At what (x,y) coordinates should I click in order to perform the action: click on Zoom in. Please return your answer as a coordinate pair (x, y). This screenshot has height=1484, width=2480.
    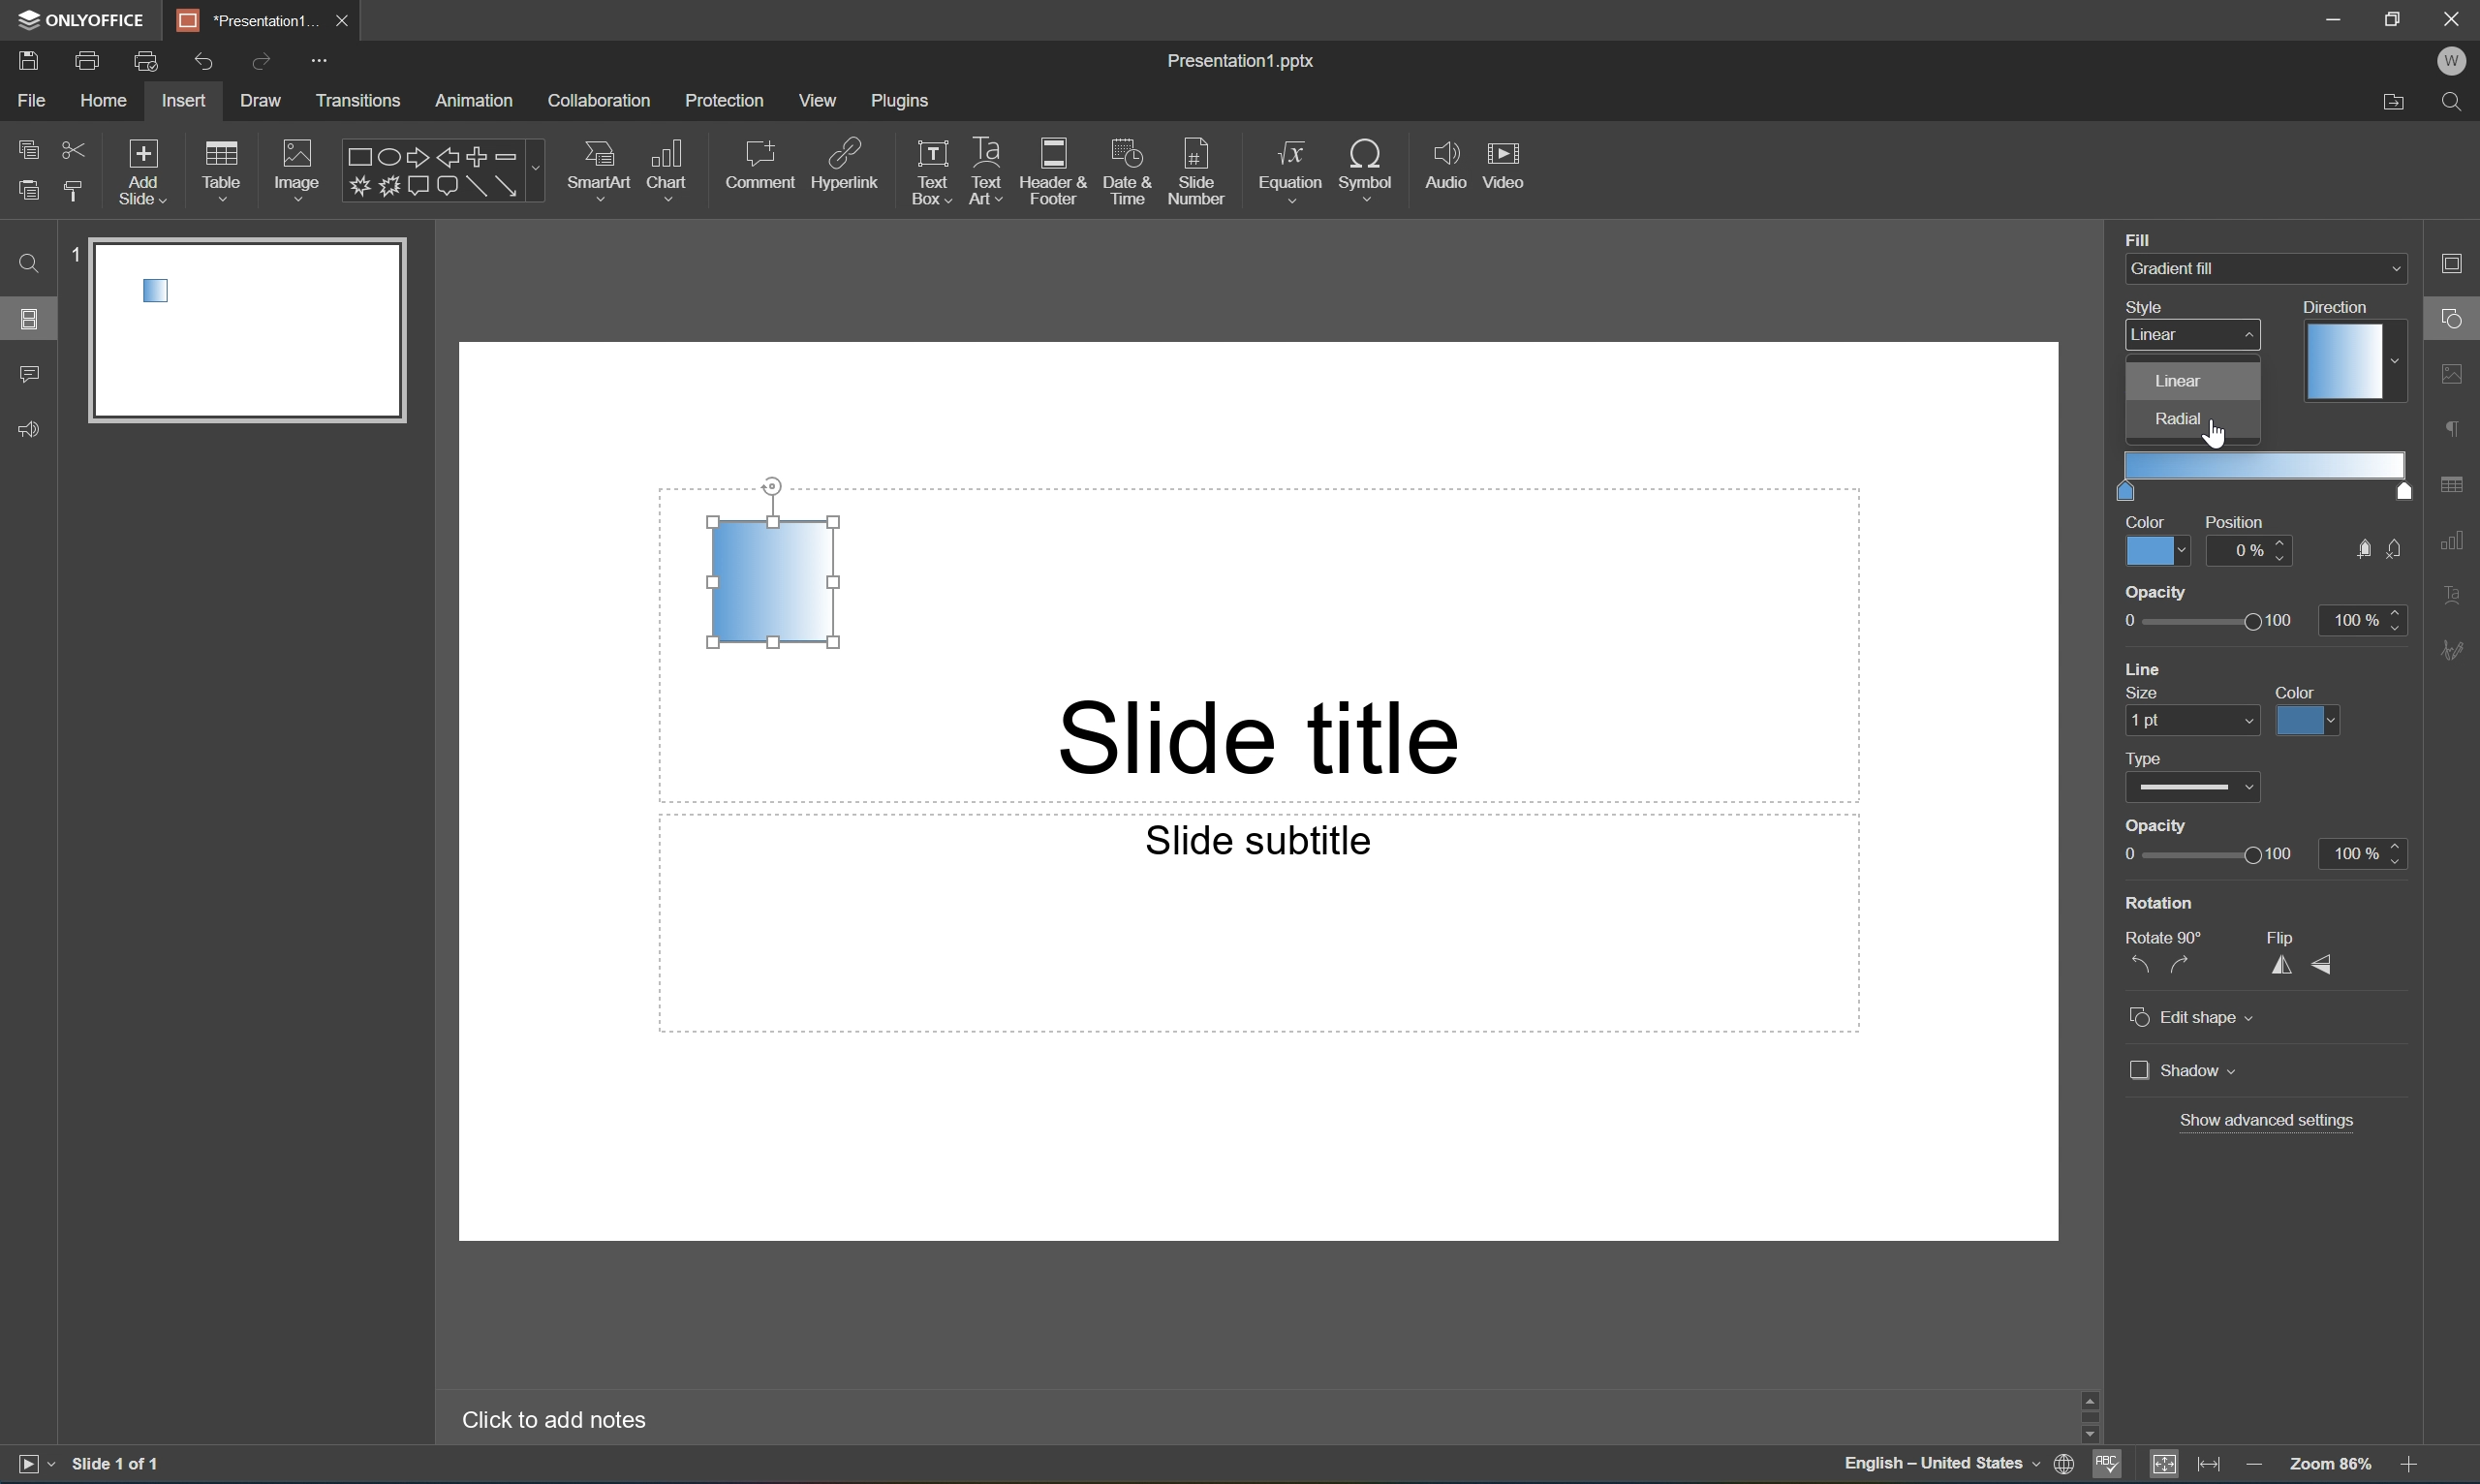
    Looking at the image, I should click on (2415, 1464).